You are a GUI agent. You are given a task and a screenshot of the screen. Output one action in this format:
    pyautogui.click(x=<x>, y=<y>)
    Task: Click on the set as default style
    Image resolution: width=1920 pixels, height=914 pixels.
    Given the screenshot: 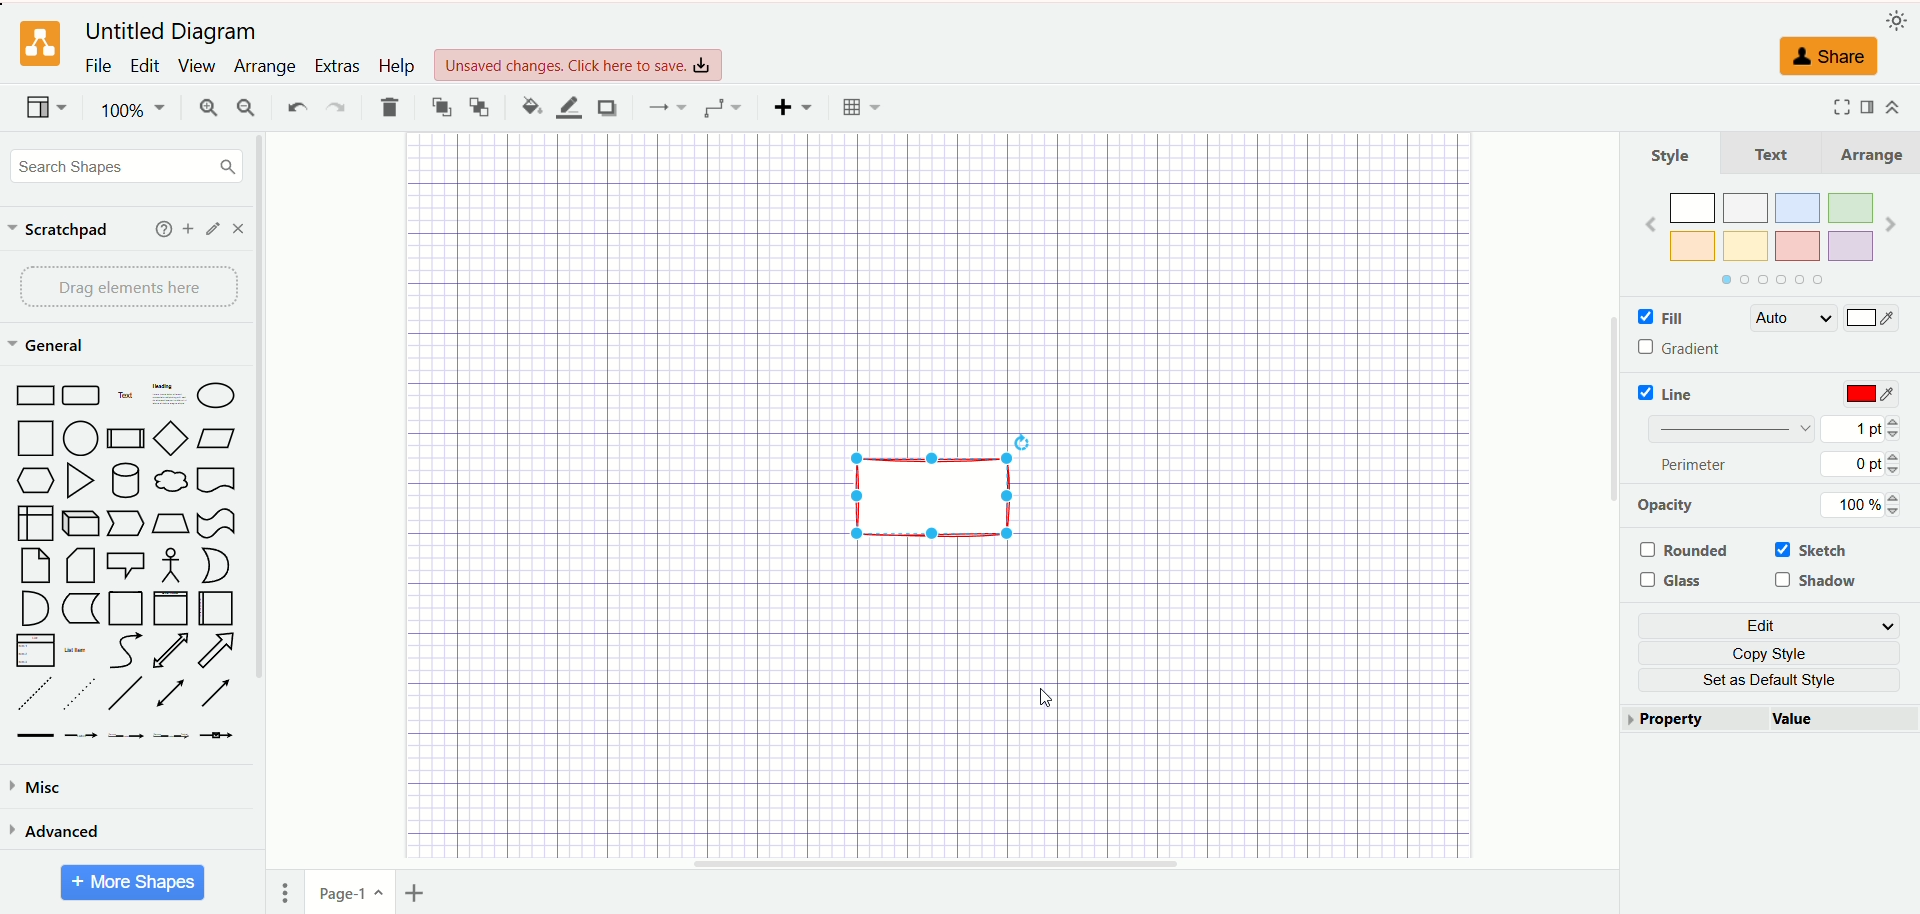 What is the action you would take?
    pyautogui.click(x=1777, y=681)
    